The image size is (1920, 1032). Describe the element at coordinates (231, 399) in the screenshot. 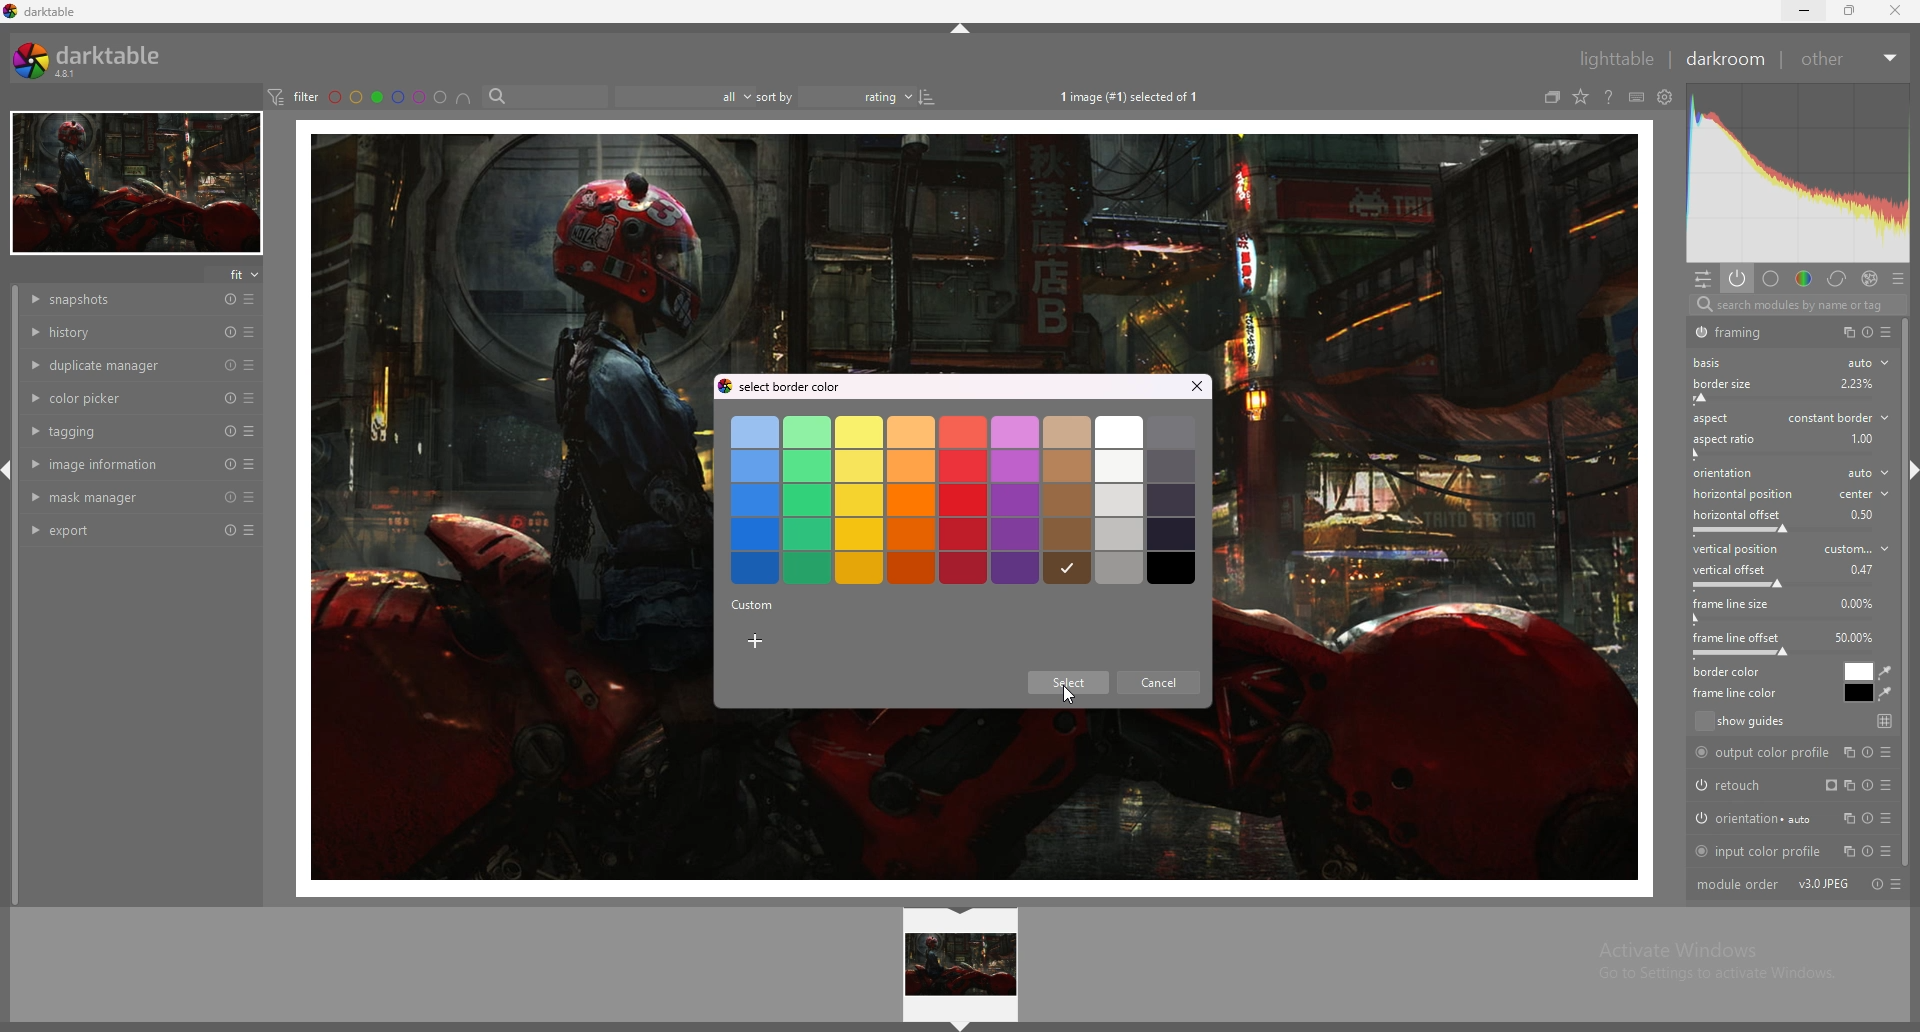

I see `reset` at that location.